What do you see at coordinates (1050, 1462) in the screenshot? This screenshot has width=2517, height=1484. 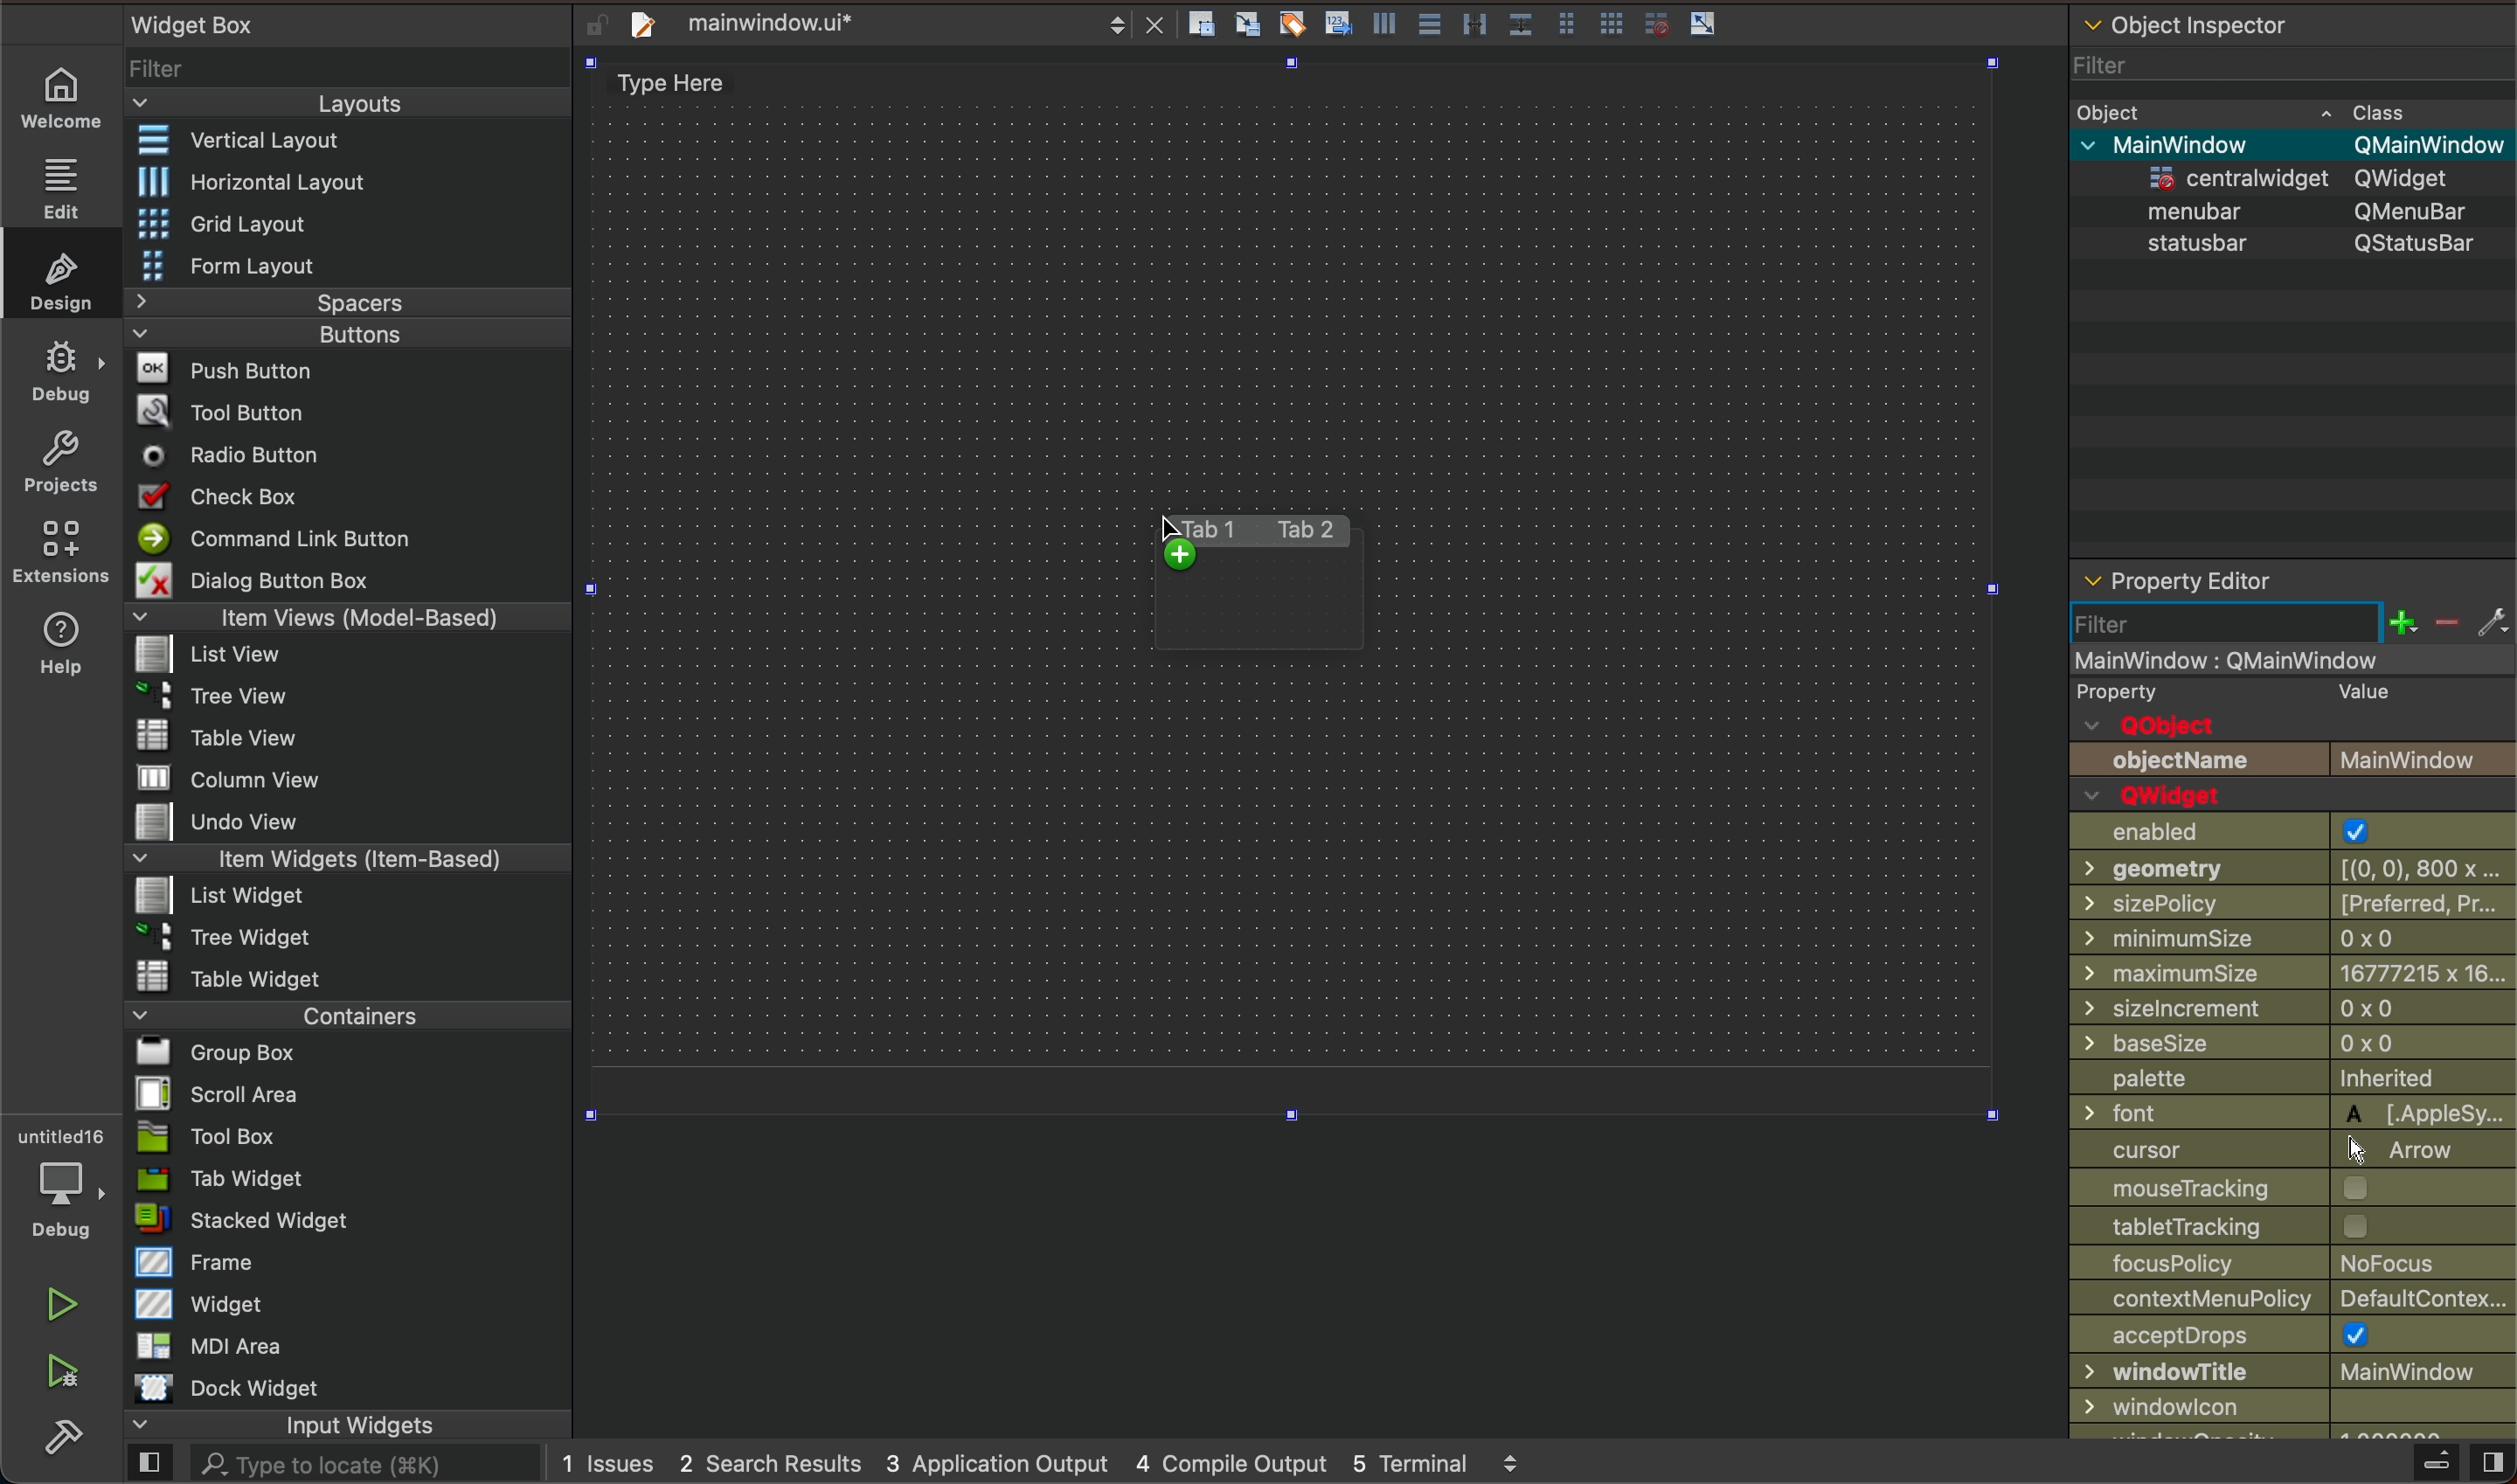 I see `logs` at bounding box center [1050, 1462].